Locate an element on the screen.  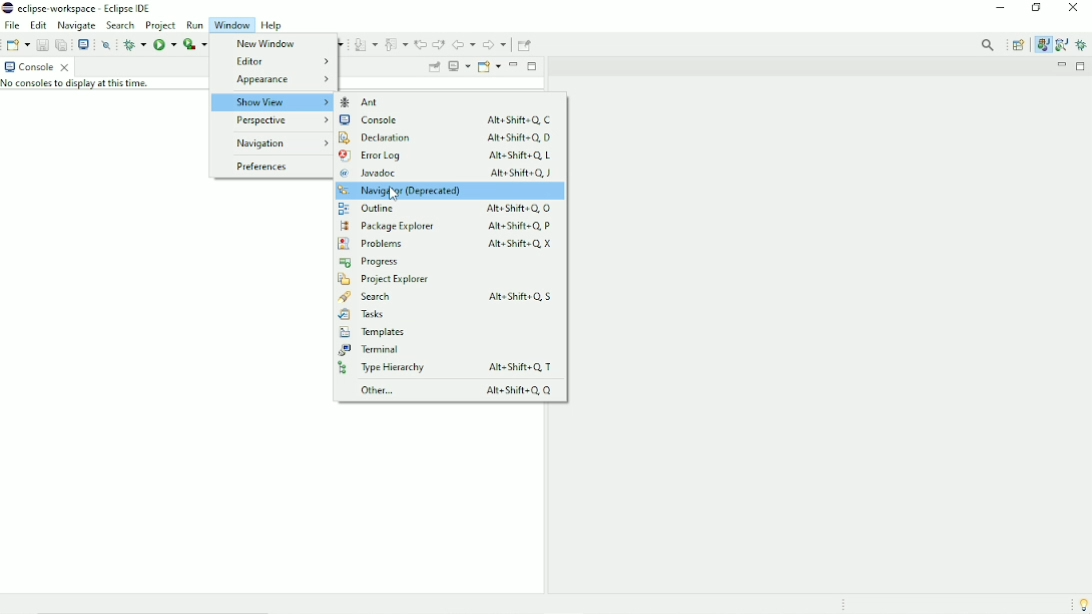
Project is located at coordinates (161, 25).